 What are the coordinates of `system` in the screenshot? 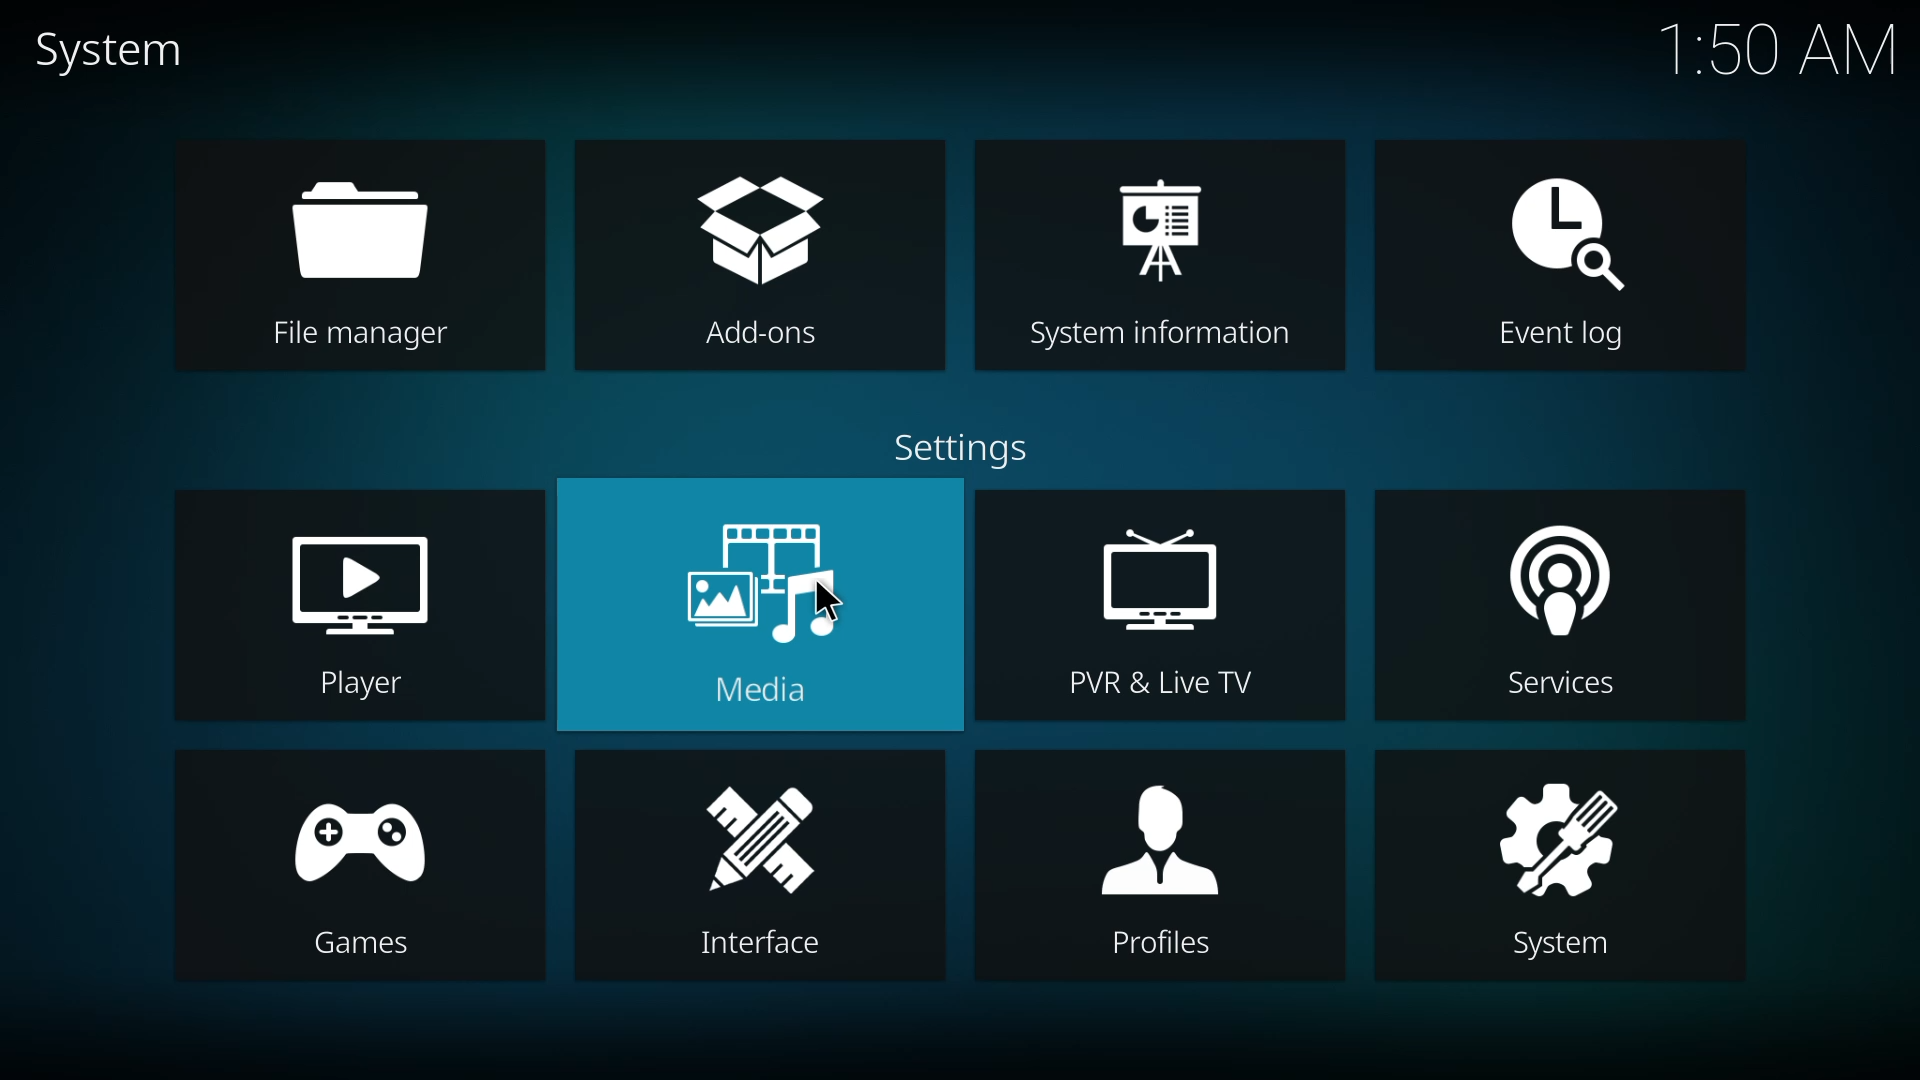 It's located at (1561, 866).